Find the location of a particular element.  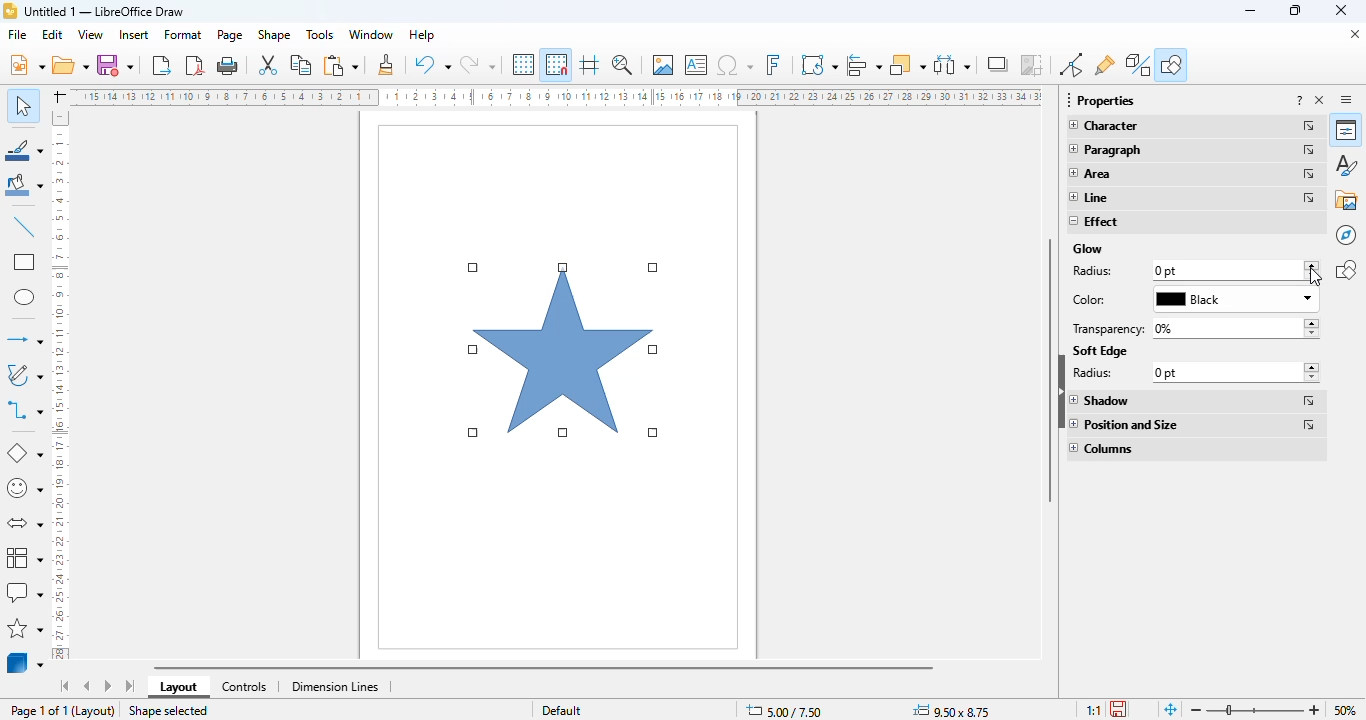

position and size is located at coordinates (1127, 424).